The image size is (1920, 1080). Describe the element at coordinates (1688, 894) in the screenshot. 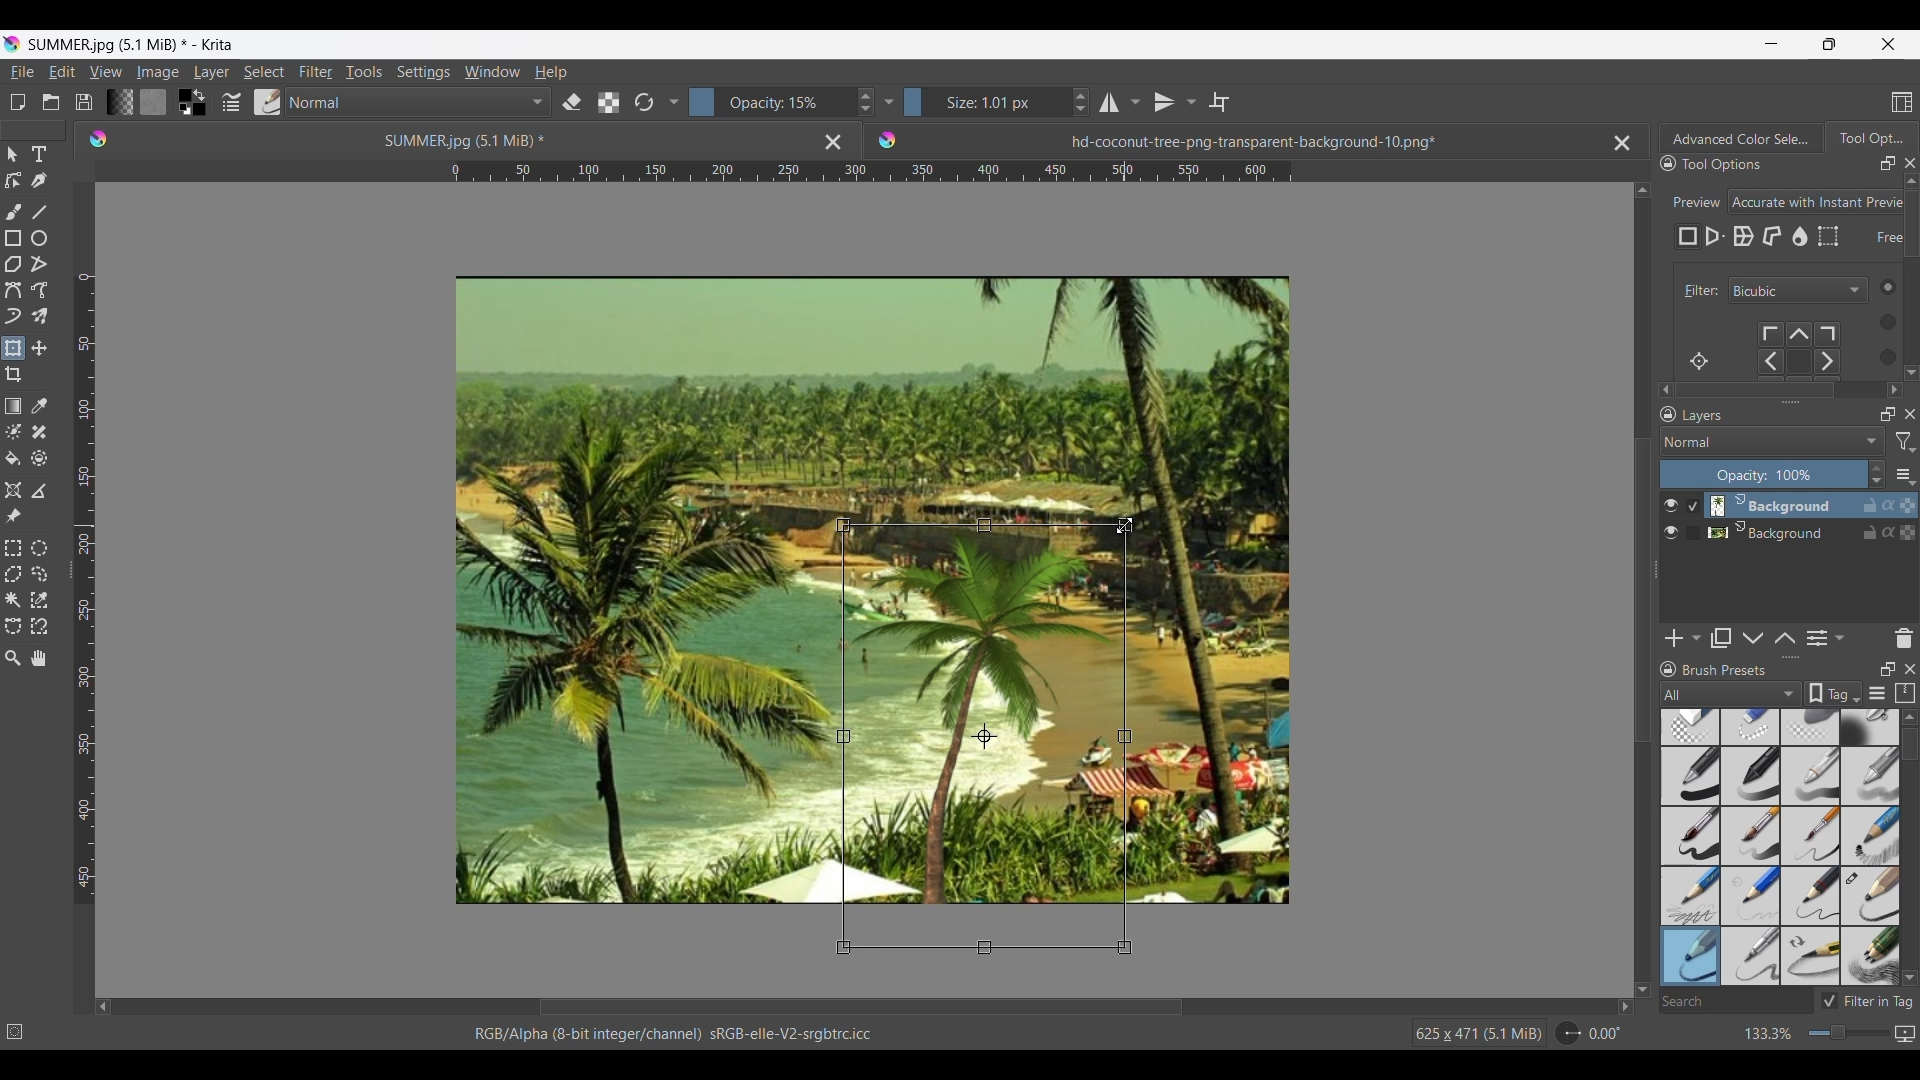

I see `pencil 2b-my point` at that location.